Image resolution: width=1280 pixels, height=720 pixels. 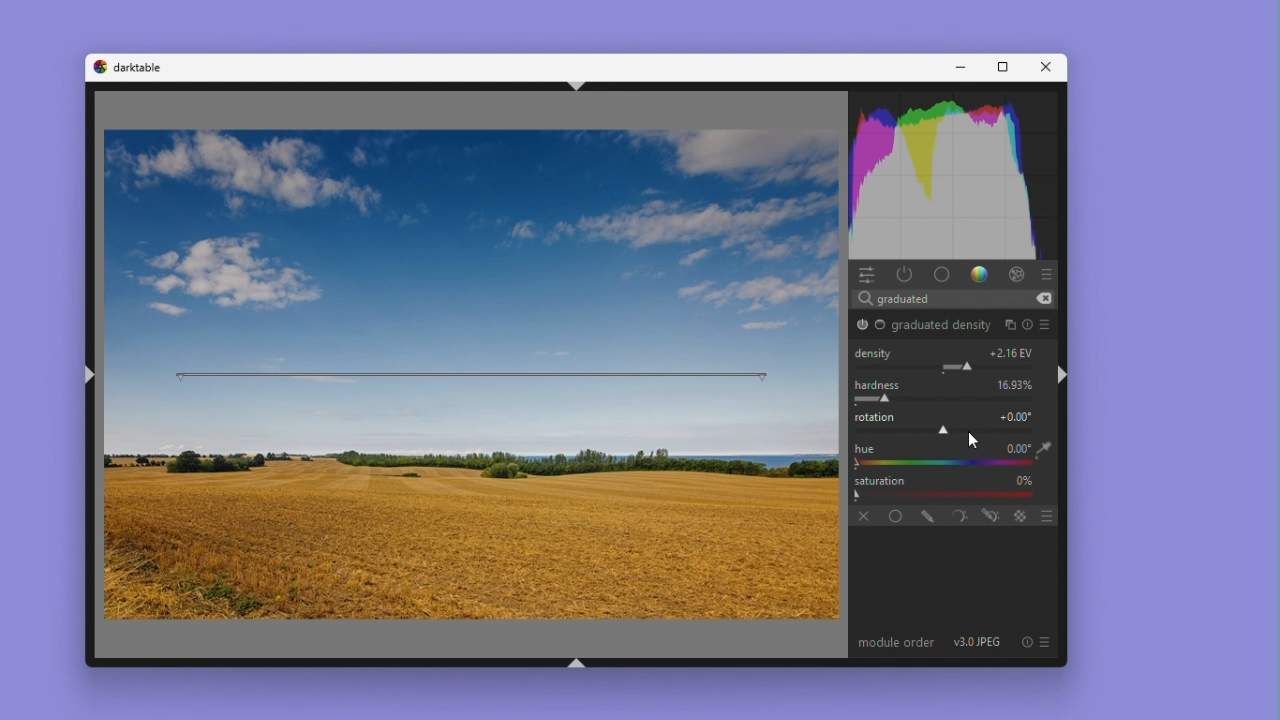 I want to click on Rotation, so click(x=952, y=400).